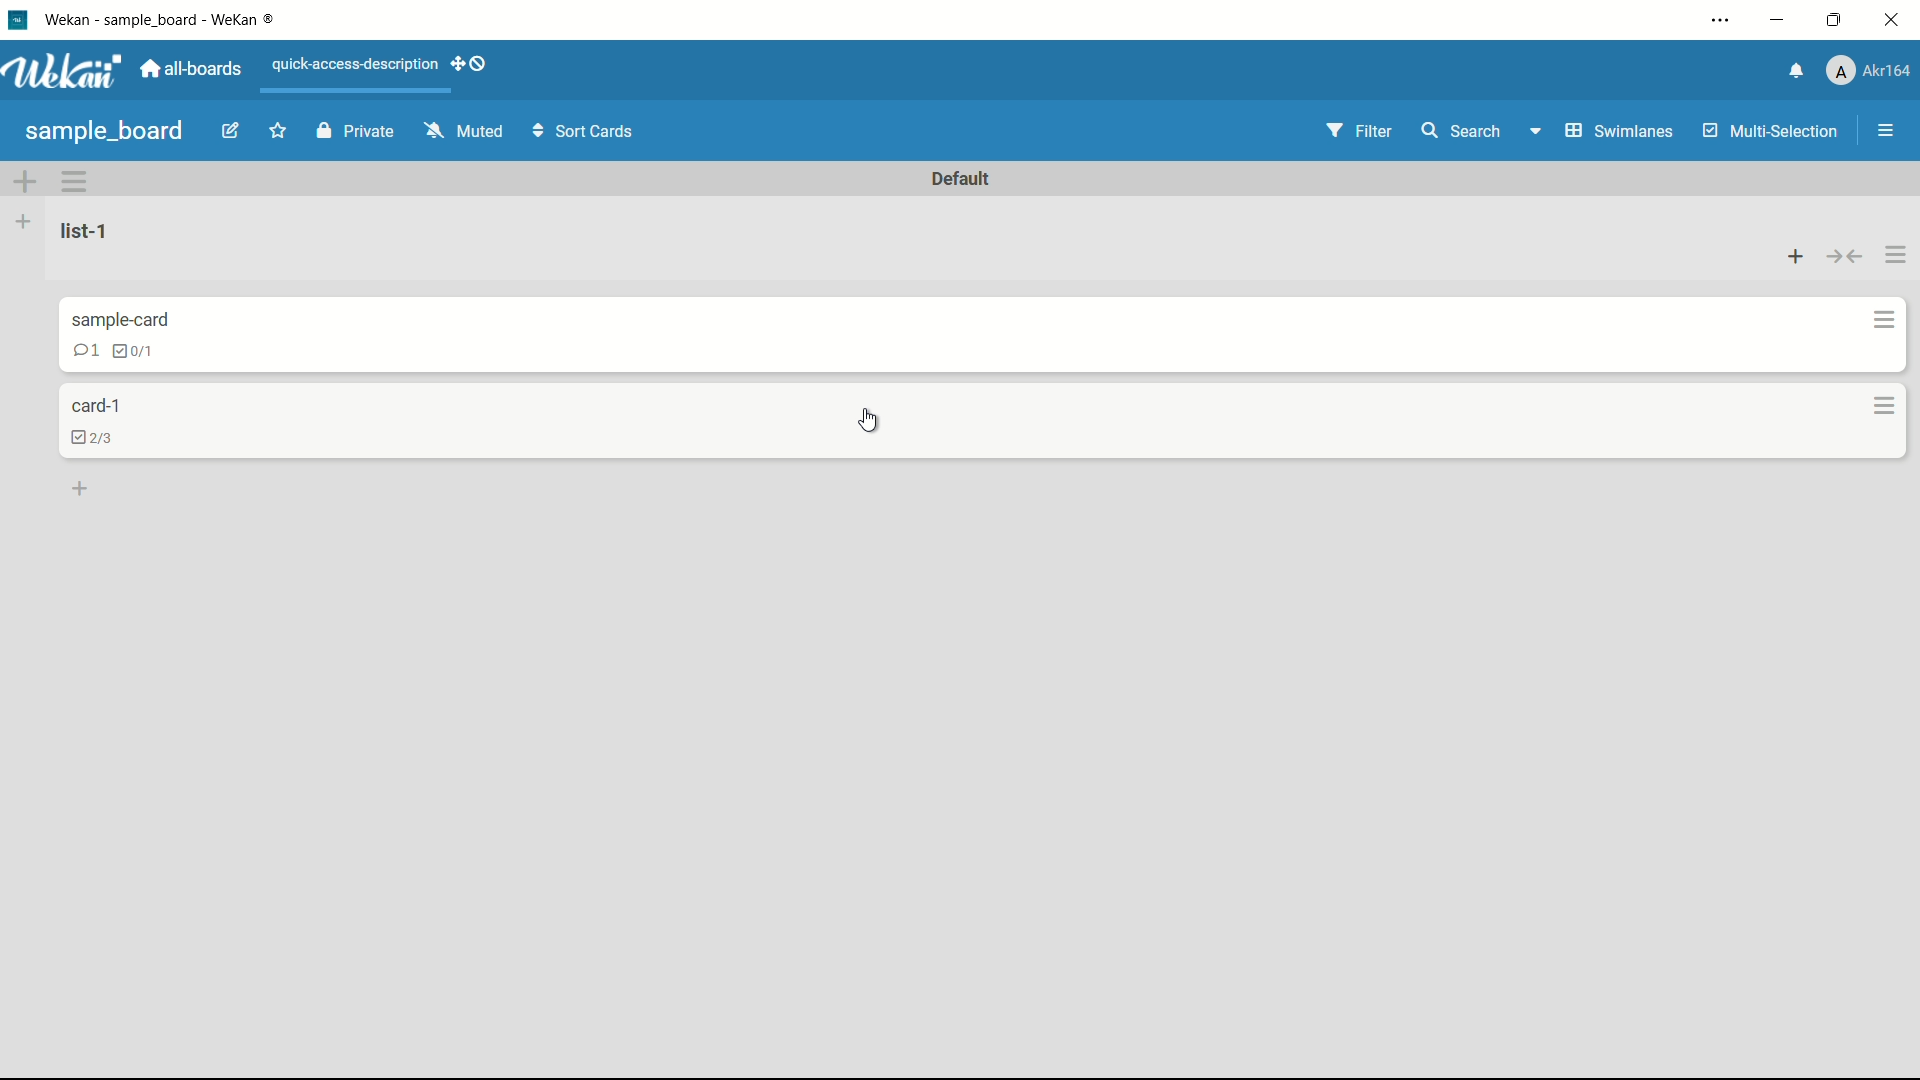 This screenshot has width=1920, height=1080. I want to click on settings and more, so click(1714, 20).